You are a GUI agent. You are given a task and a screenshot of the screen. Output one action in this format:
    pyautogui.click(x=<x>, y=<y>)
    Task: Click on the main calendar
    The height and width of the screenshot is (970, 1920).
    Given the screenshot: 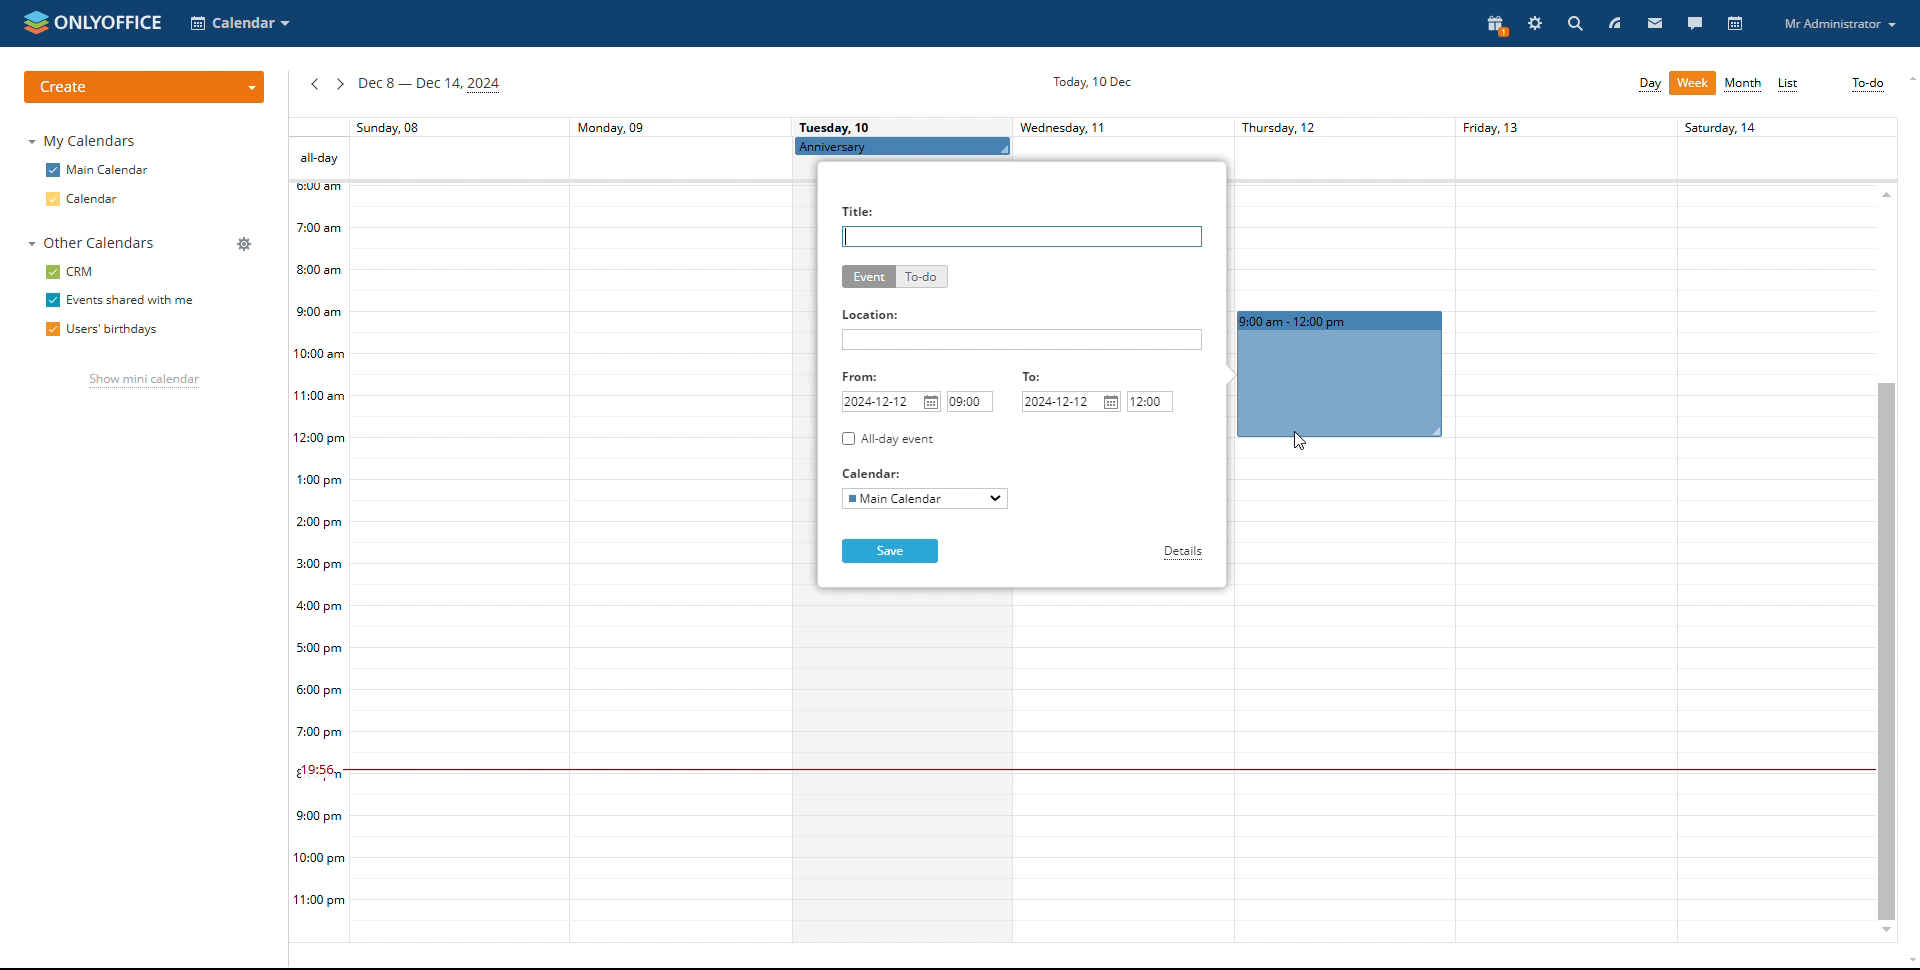 What is the action you would take?
    pyautogui.click(x=111, y=171)
    